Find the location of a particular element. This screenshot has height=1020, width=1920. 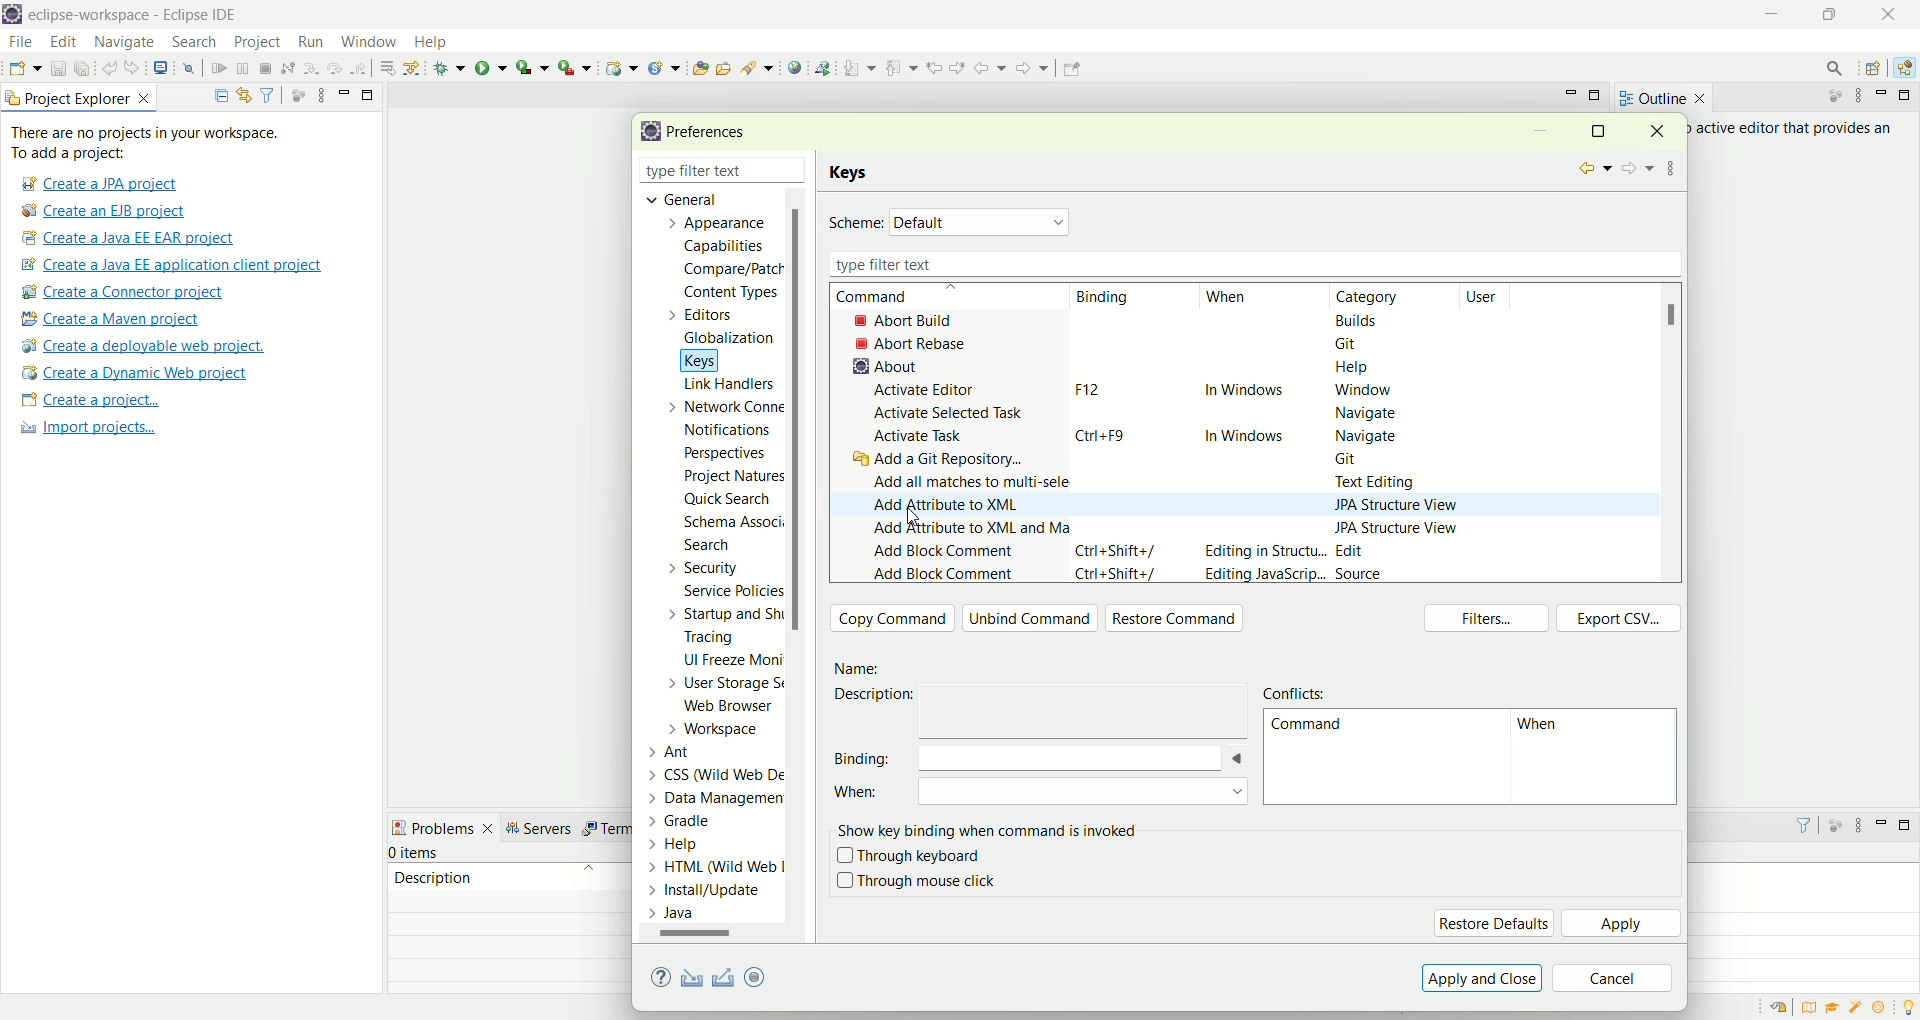

save all is located at coordinates (83, 69).